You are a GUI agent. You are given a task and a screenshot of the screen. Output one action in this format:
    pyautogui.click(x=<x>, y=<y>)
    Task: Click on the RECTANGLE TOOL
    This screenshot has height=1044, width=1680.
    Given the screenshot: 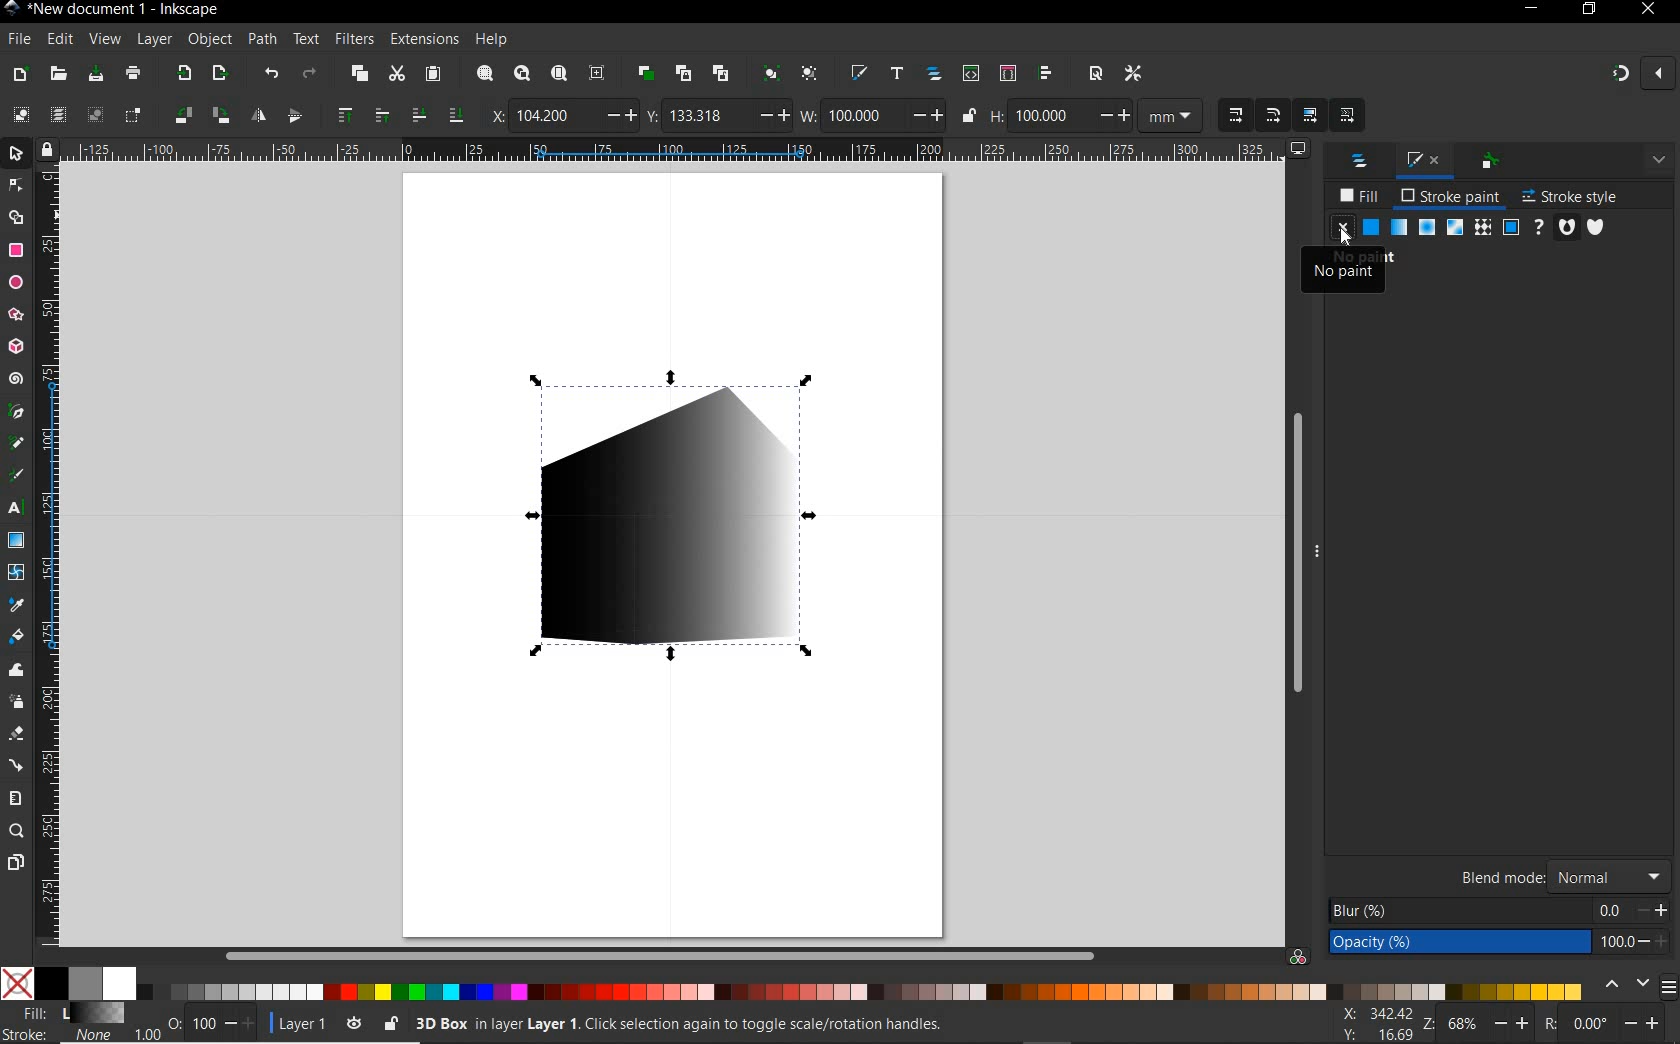 What is the action you would take?
    pyautogui.click(x=17, y=253)
    